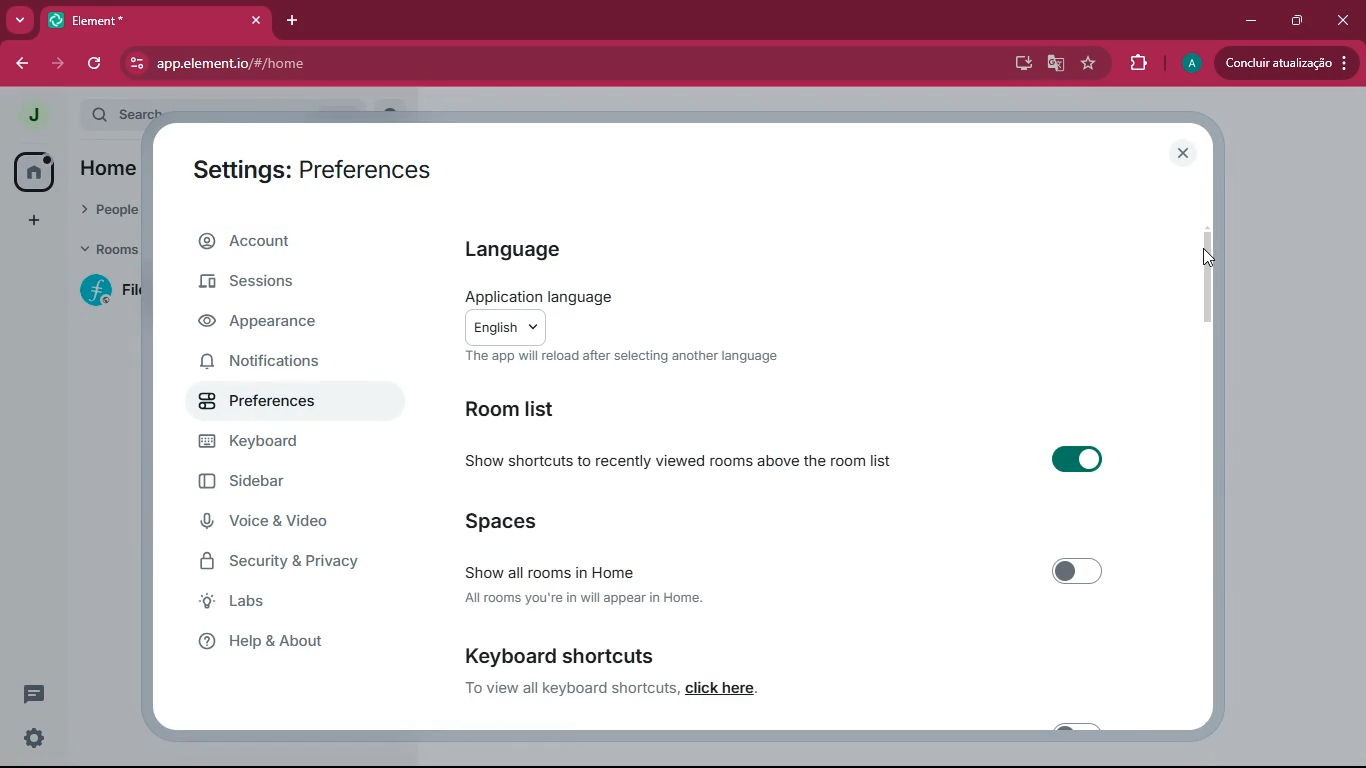 The width and height of the screenshot is (1366, 768). What do you see at coordinates (534, 295) in the screenshot?
I see `application language` at bounding box center [534, 295].